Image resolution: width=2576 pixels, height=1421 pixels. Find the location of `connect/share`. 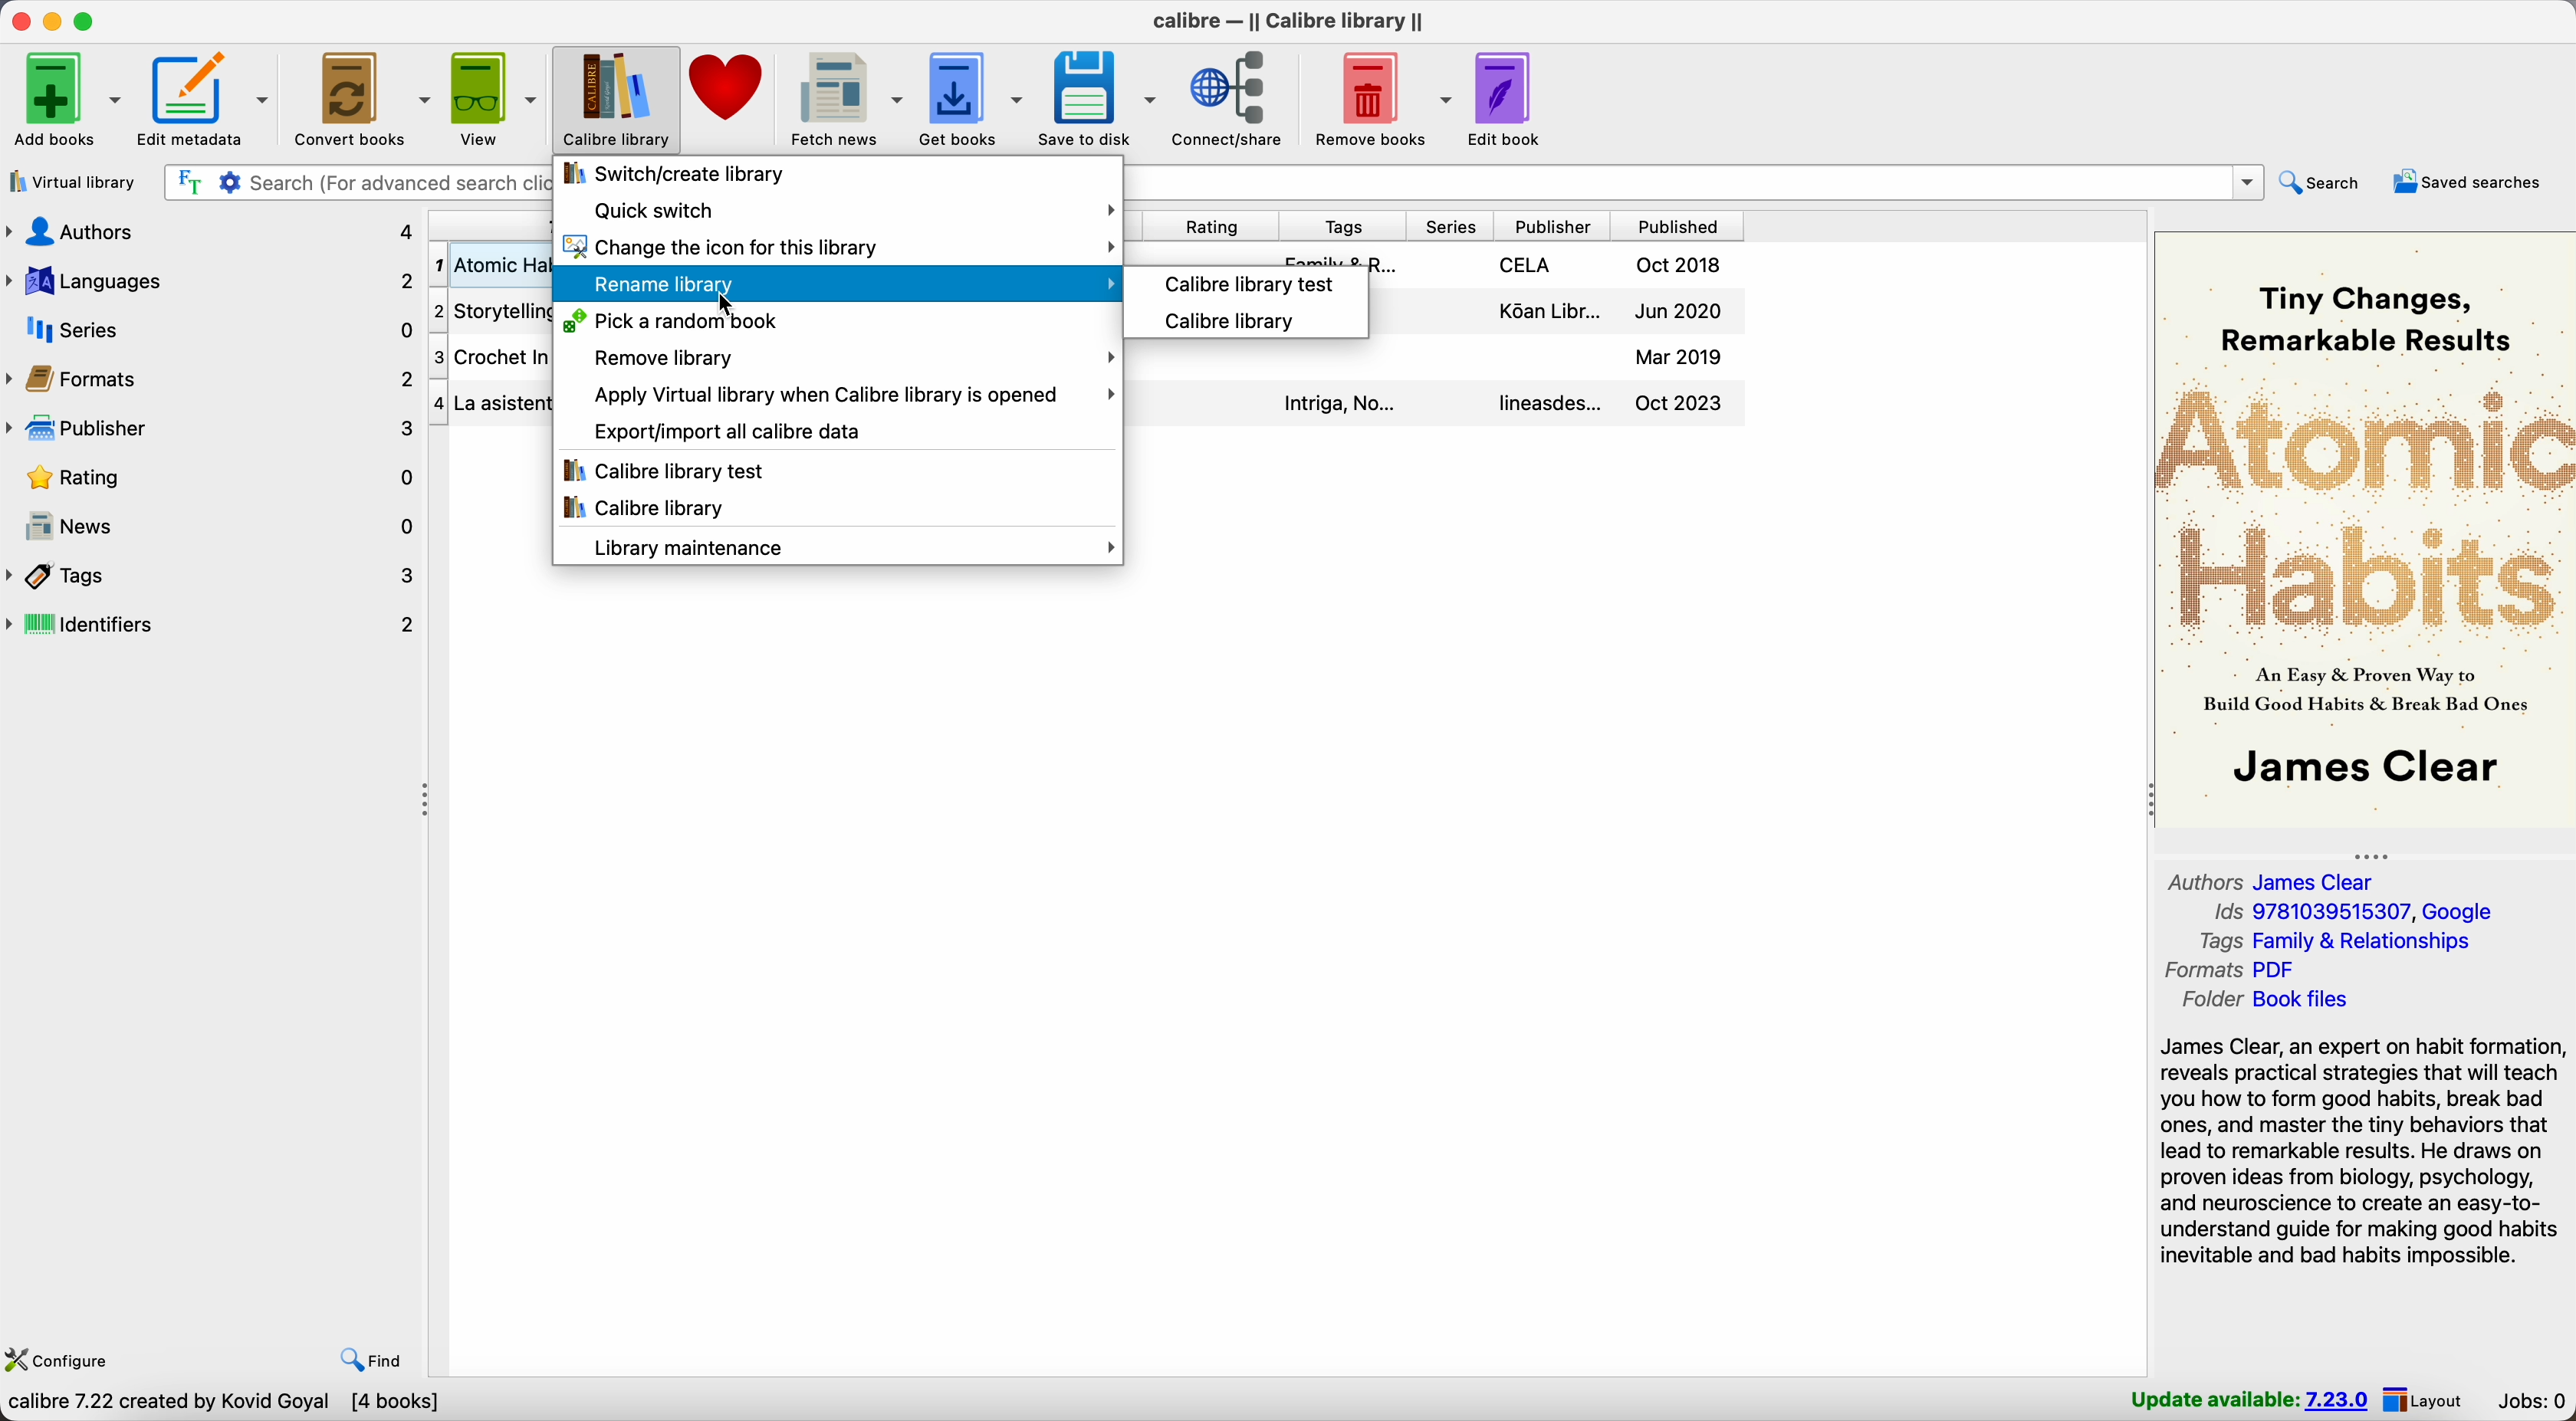

connect/share is located at coordinates (1236, 100).